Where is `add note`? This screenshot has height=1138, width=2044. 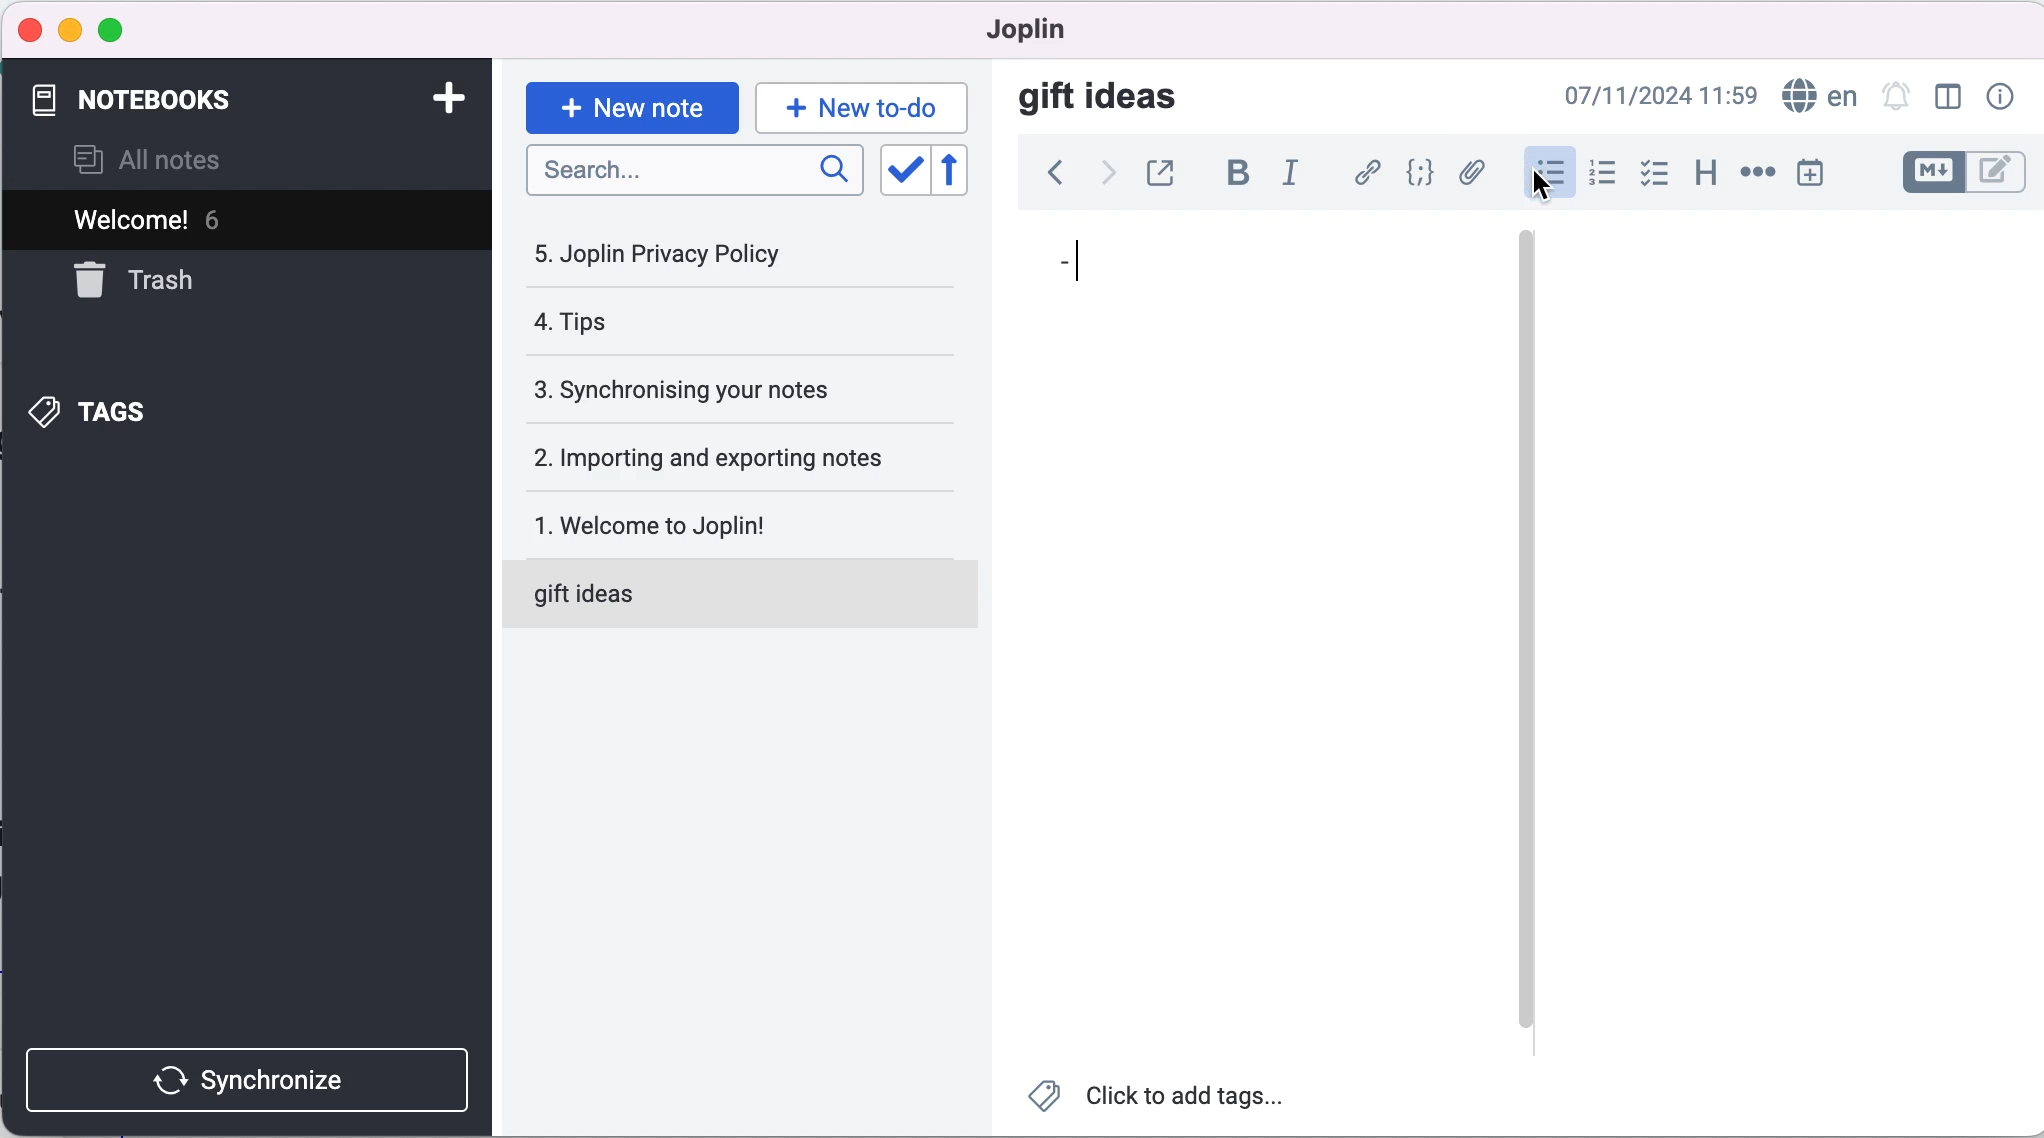
add note is located at coordinates (438, 97).